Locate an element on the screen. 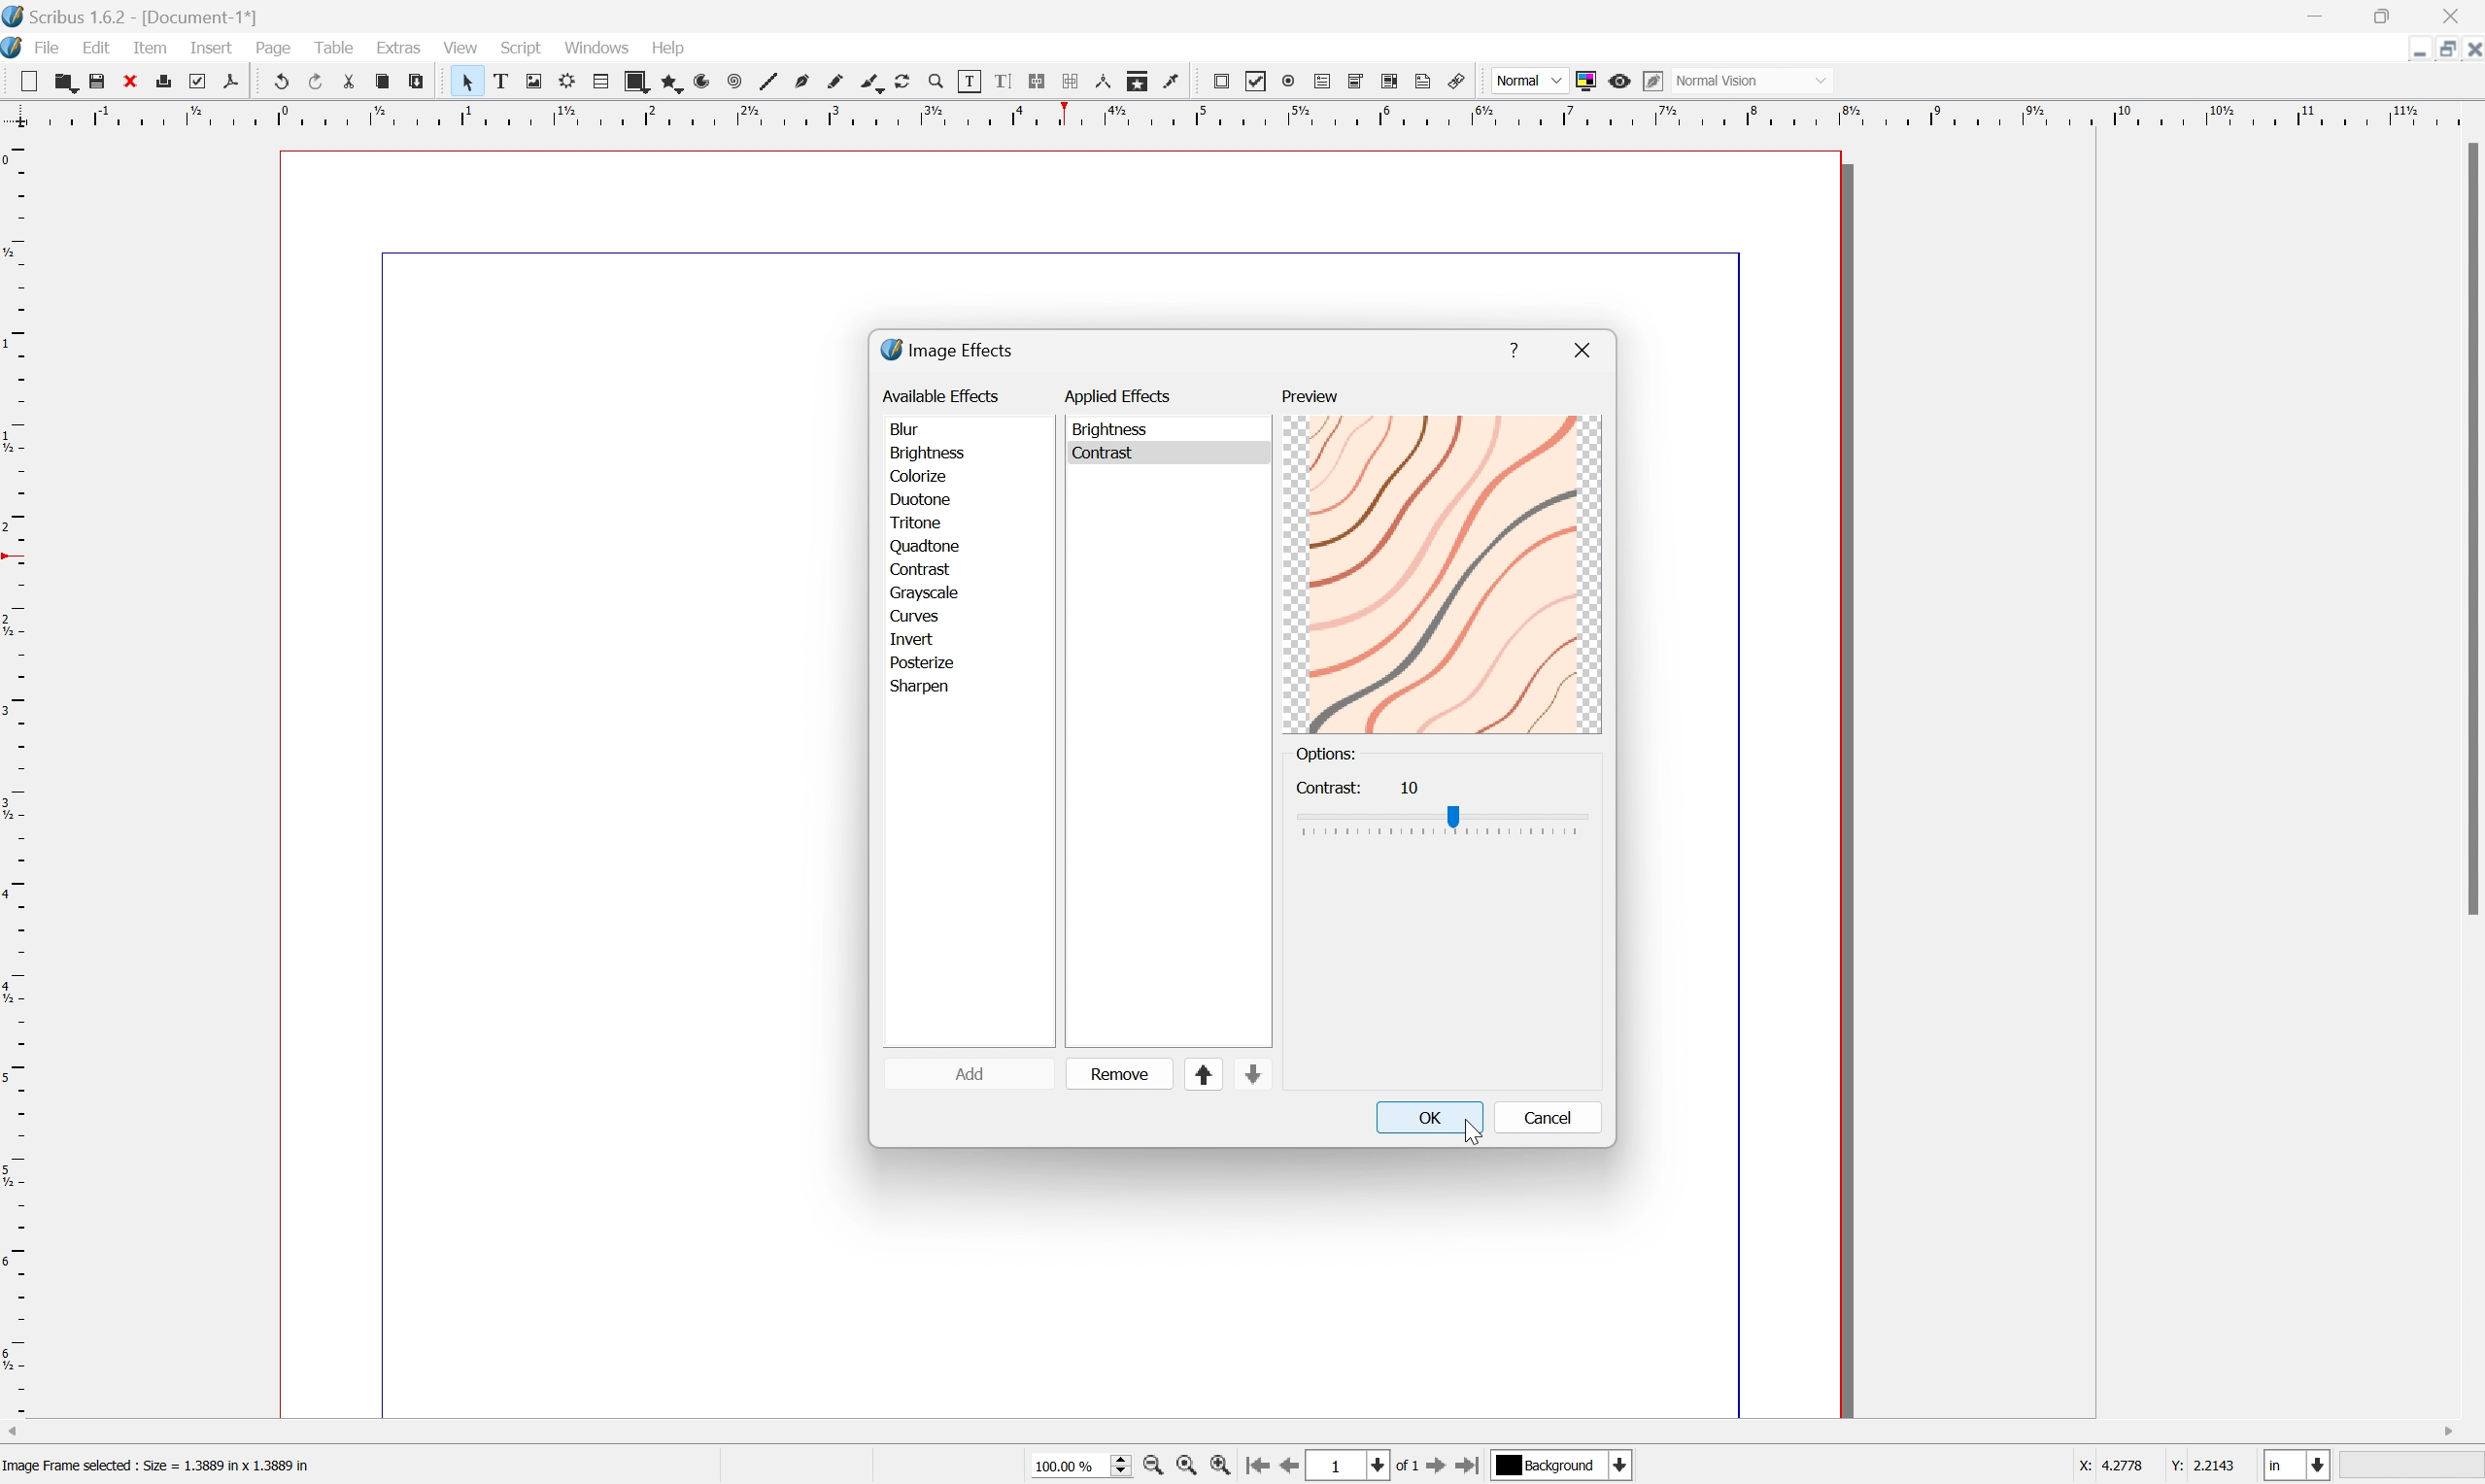 The height and width of the screenshot is (1484, 2485). Measurements is located at coordinates (1109, 81).